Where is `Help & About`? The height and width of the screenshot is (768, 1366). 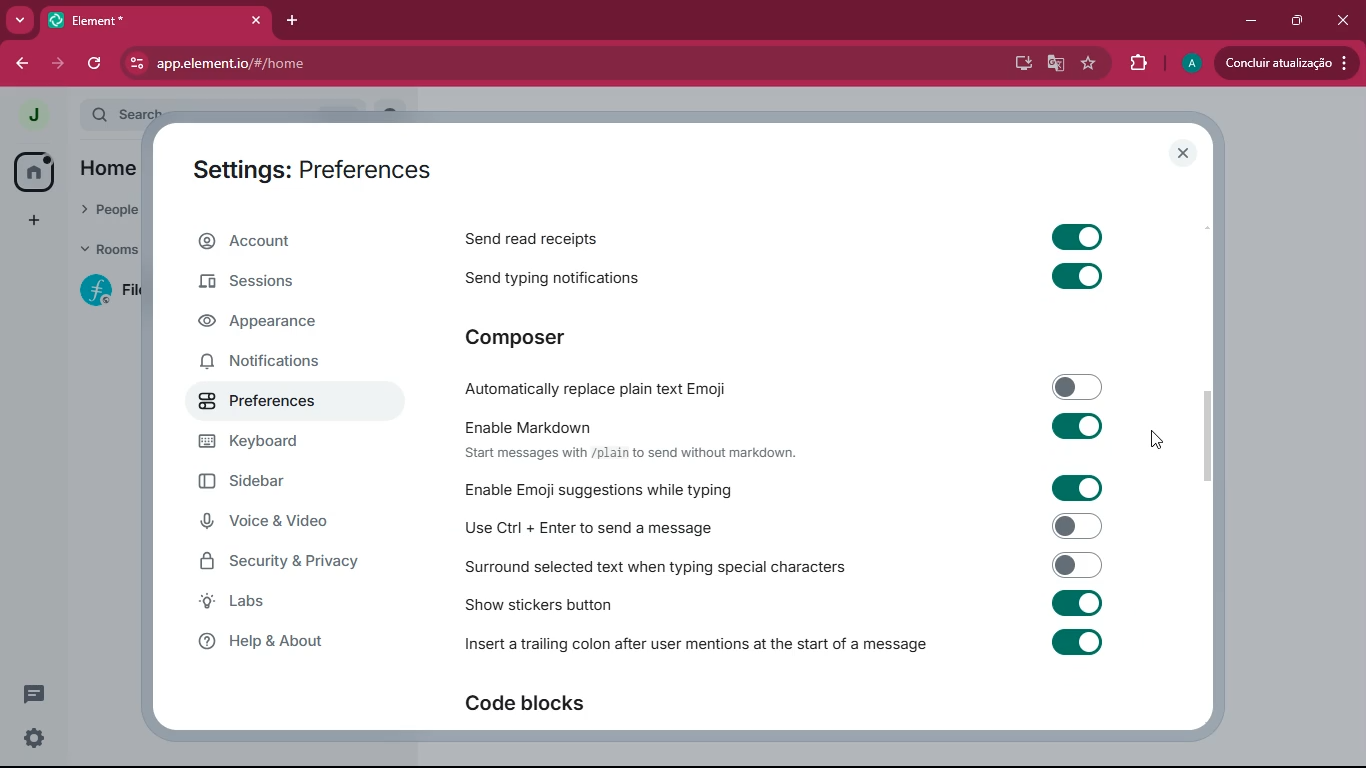
Help & About is located at coordinates (258, 641).